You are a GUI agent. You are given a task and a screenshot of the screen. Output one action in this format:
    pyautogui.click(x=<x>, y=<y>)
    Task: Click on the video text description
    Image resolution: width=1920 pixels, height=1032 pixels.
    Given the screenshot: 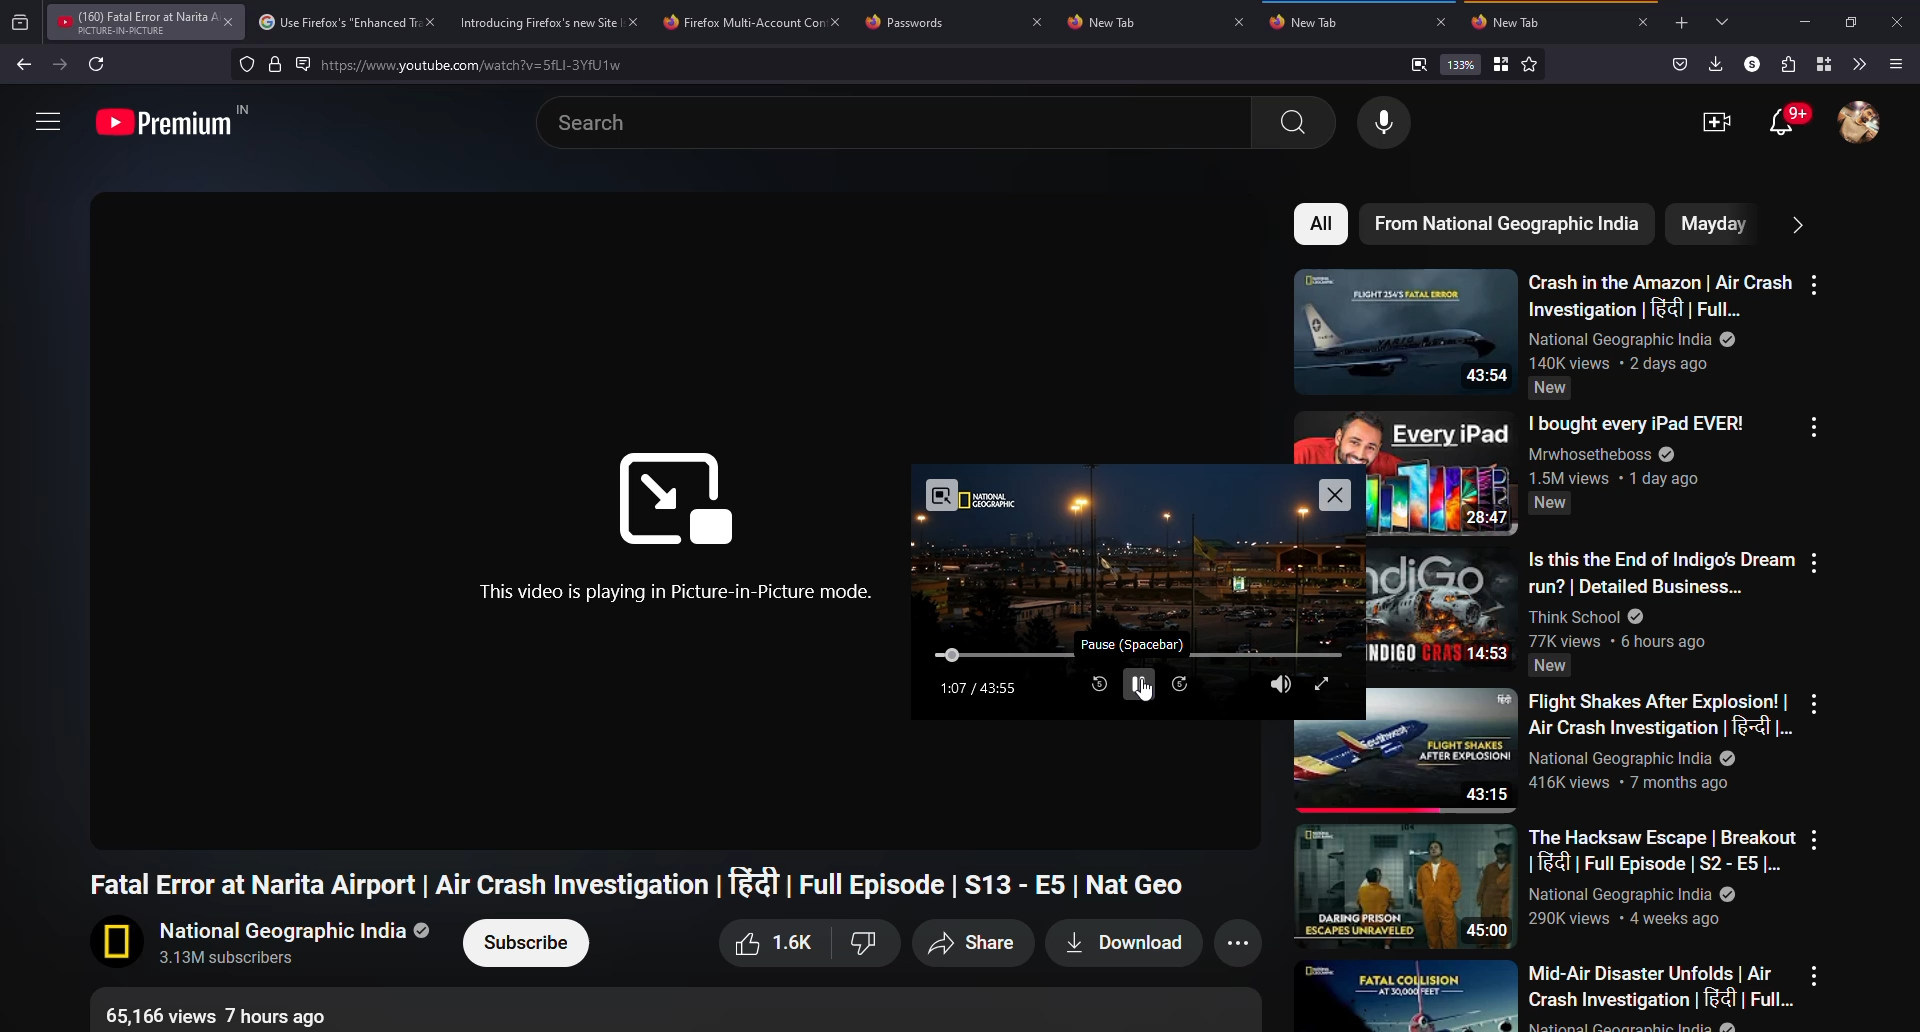 What is the action you would take?
    pyautogui.click(x=1636, y=450)
    